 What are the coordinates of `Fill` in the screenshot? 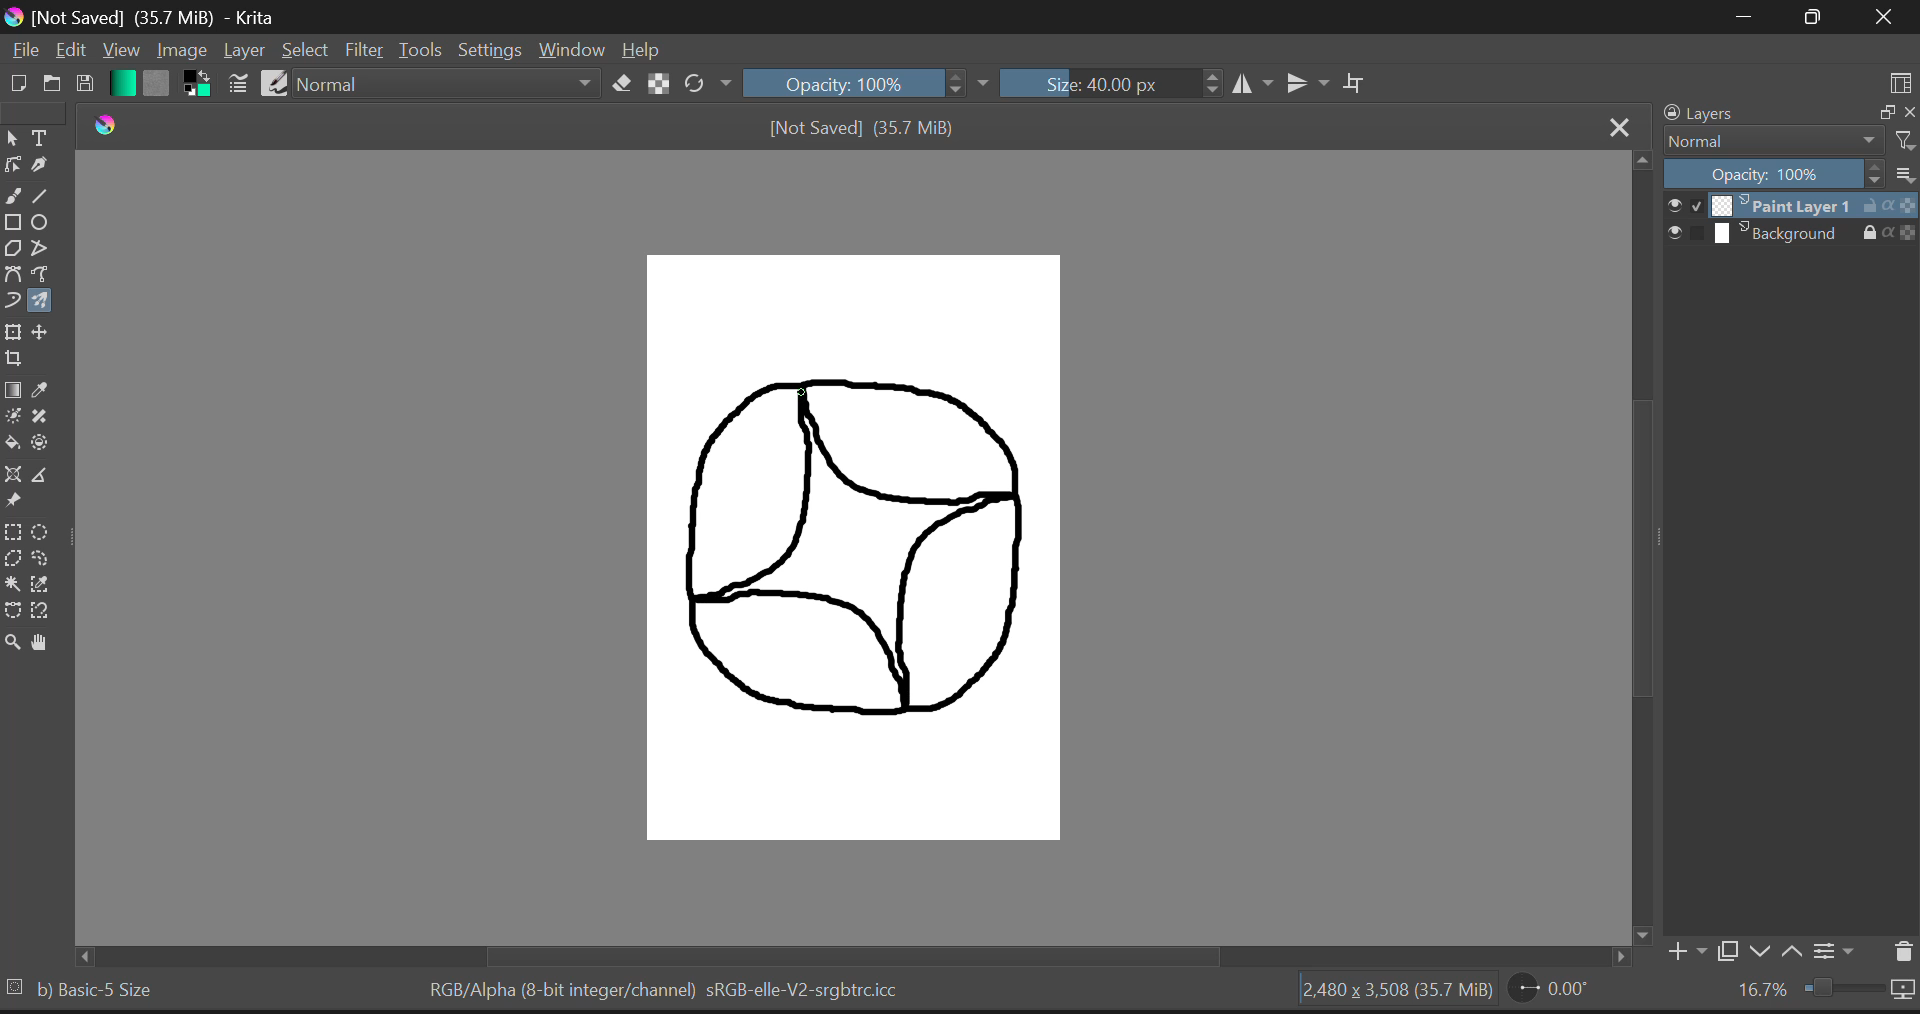 It's located at (12, 441).